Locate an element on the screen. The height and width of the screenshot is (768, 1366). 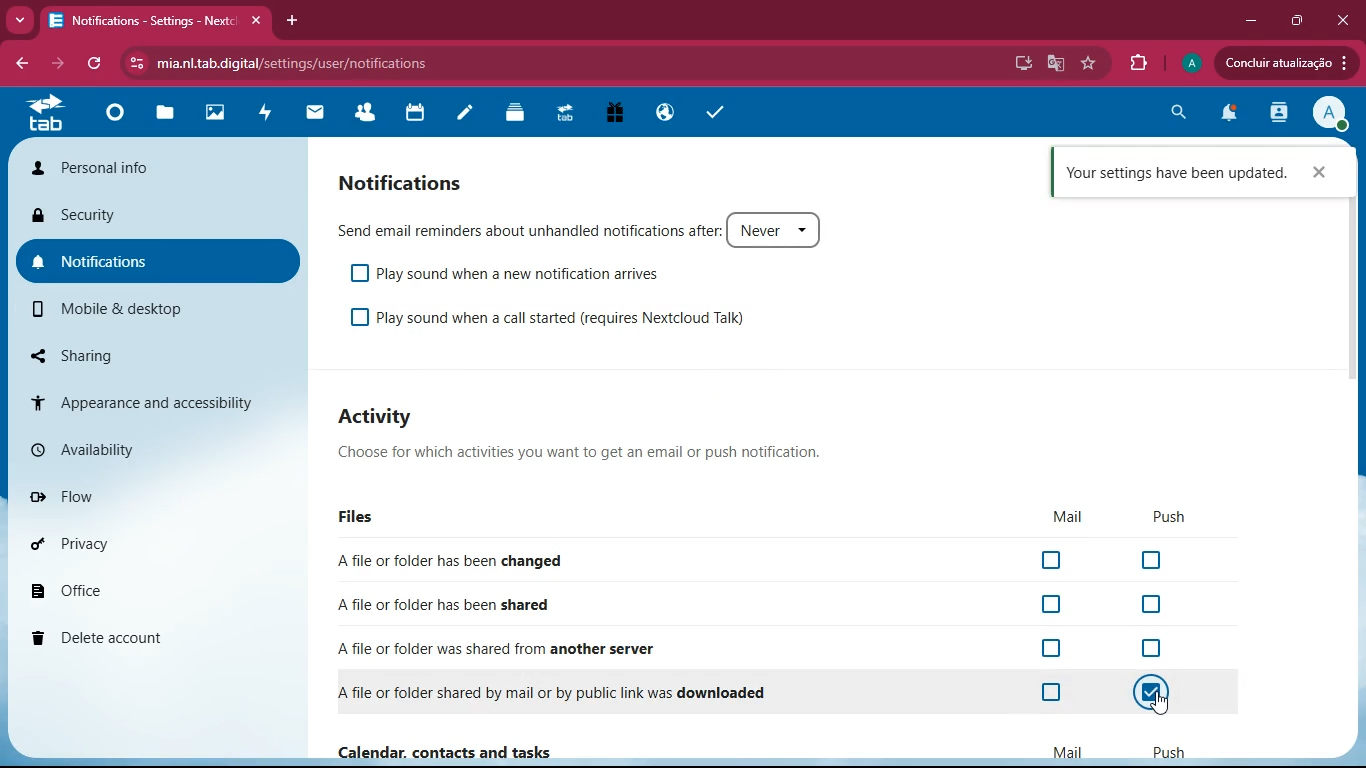
notifications is located at coordinates (149, 259).